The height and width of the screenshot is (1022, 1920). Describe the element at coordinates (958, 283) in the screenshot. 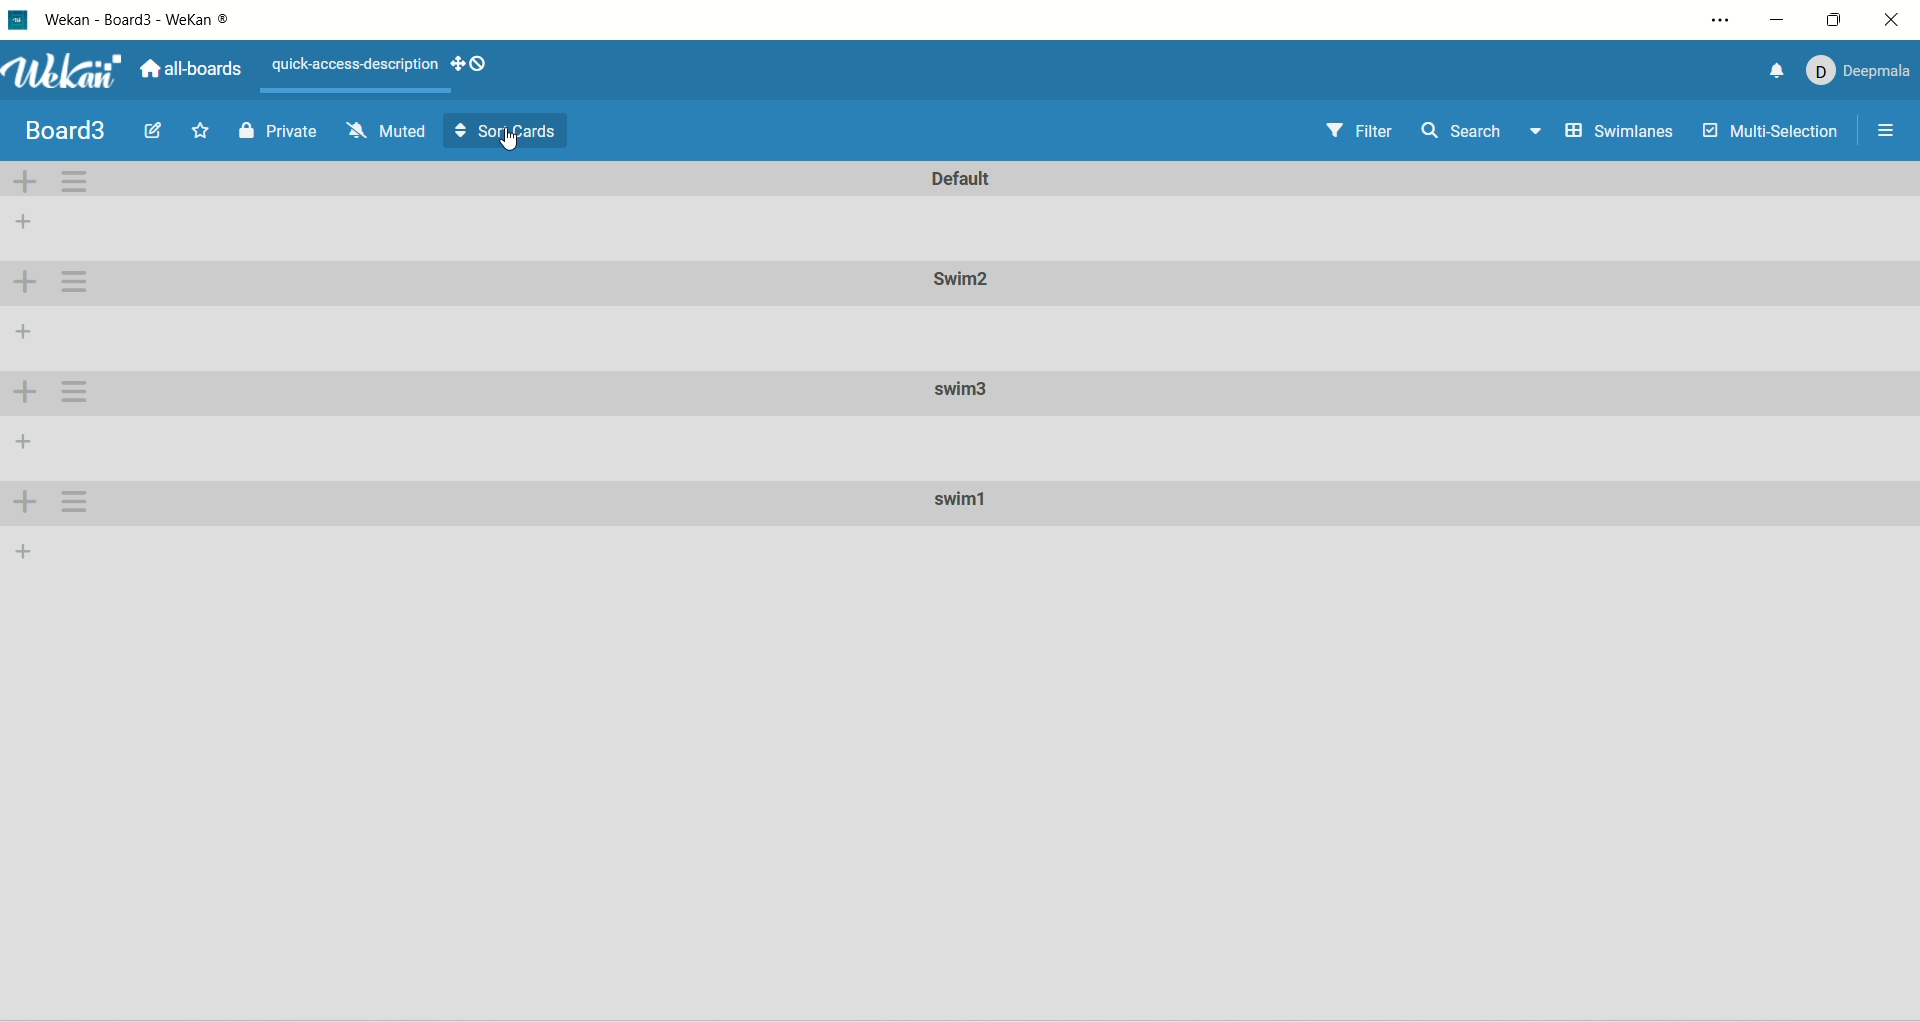

I see `swim2` at that location.